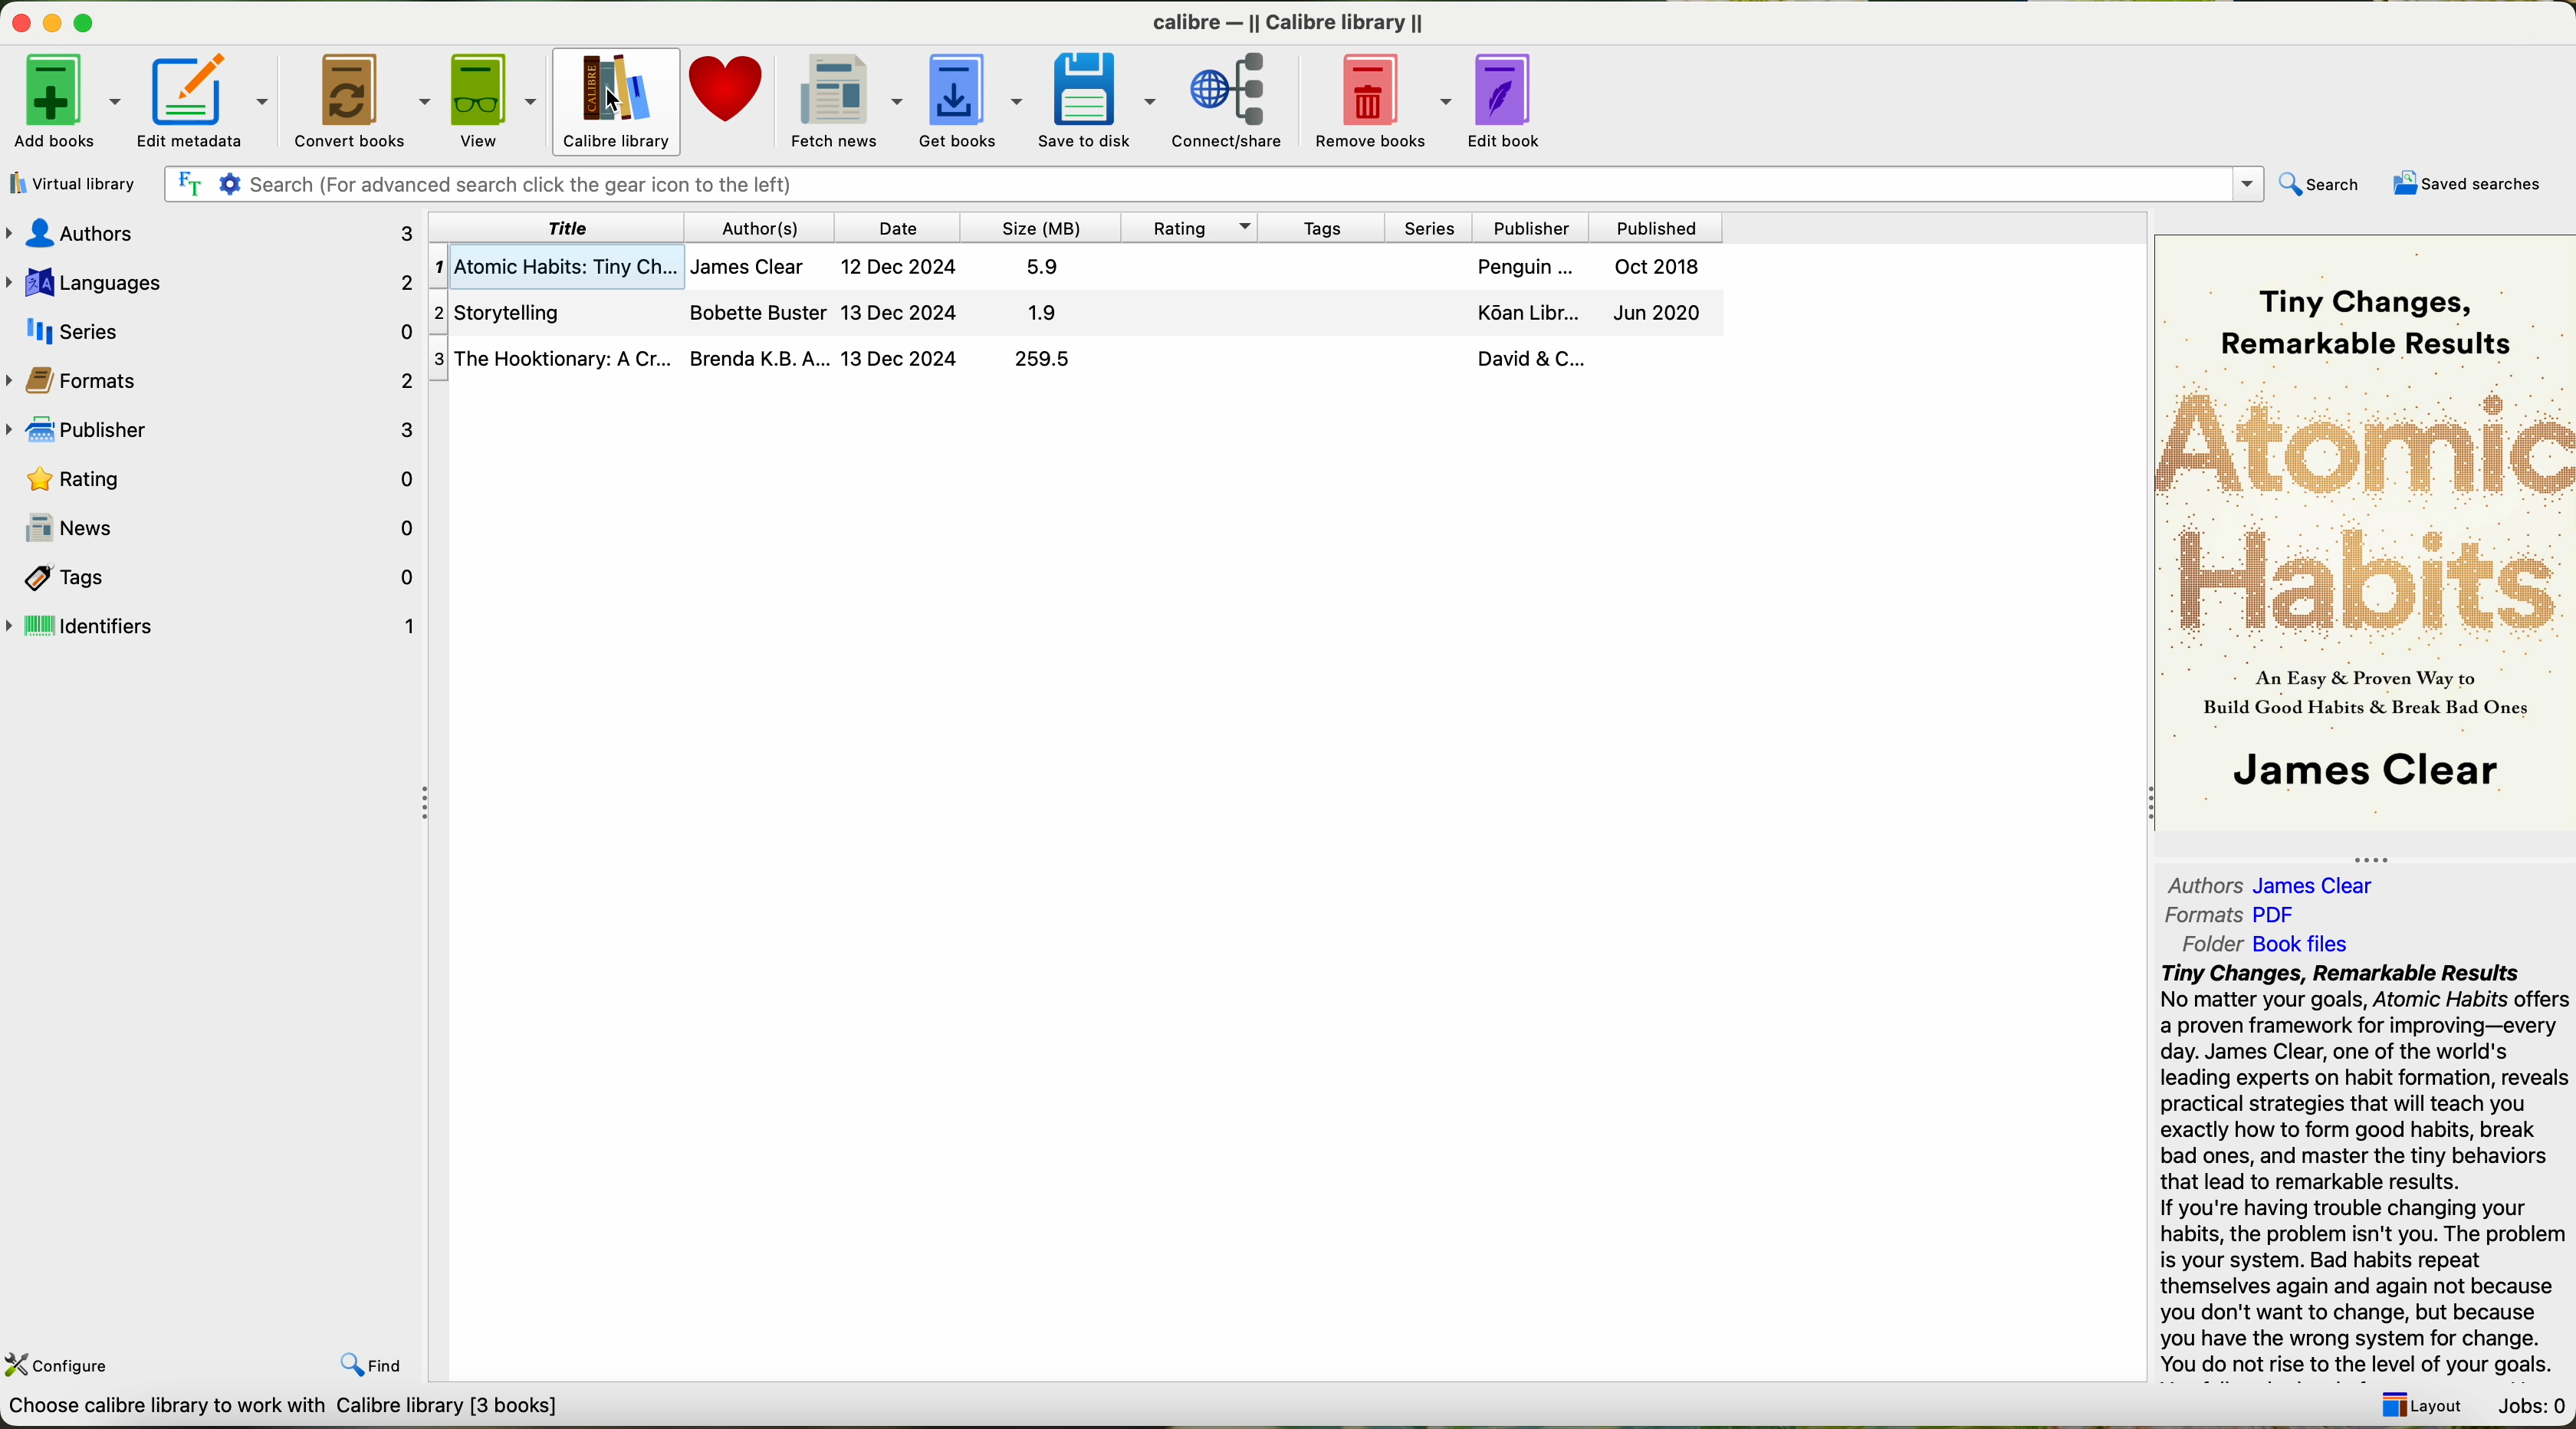 Image resolution: width=2576 pixels, height=1429 pixels. Describe the element at coordinates (61, 1363) in the screenshot. I see `configure` at that location.